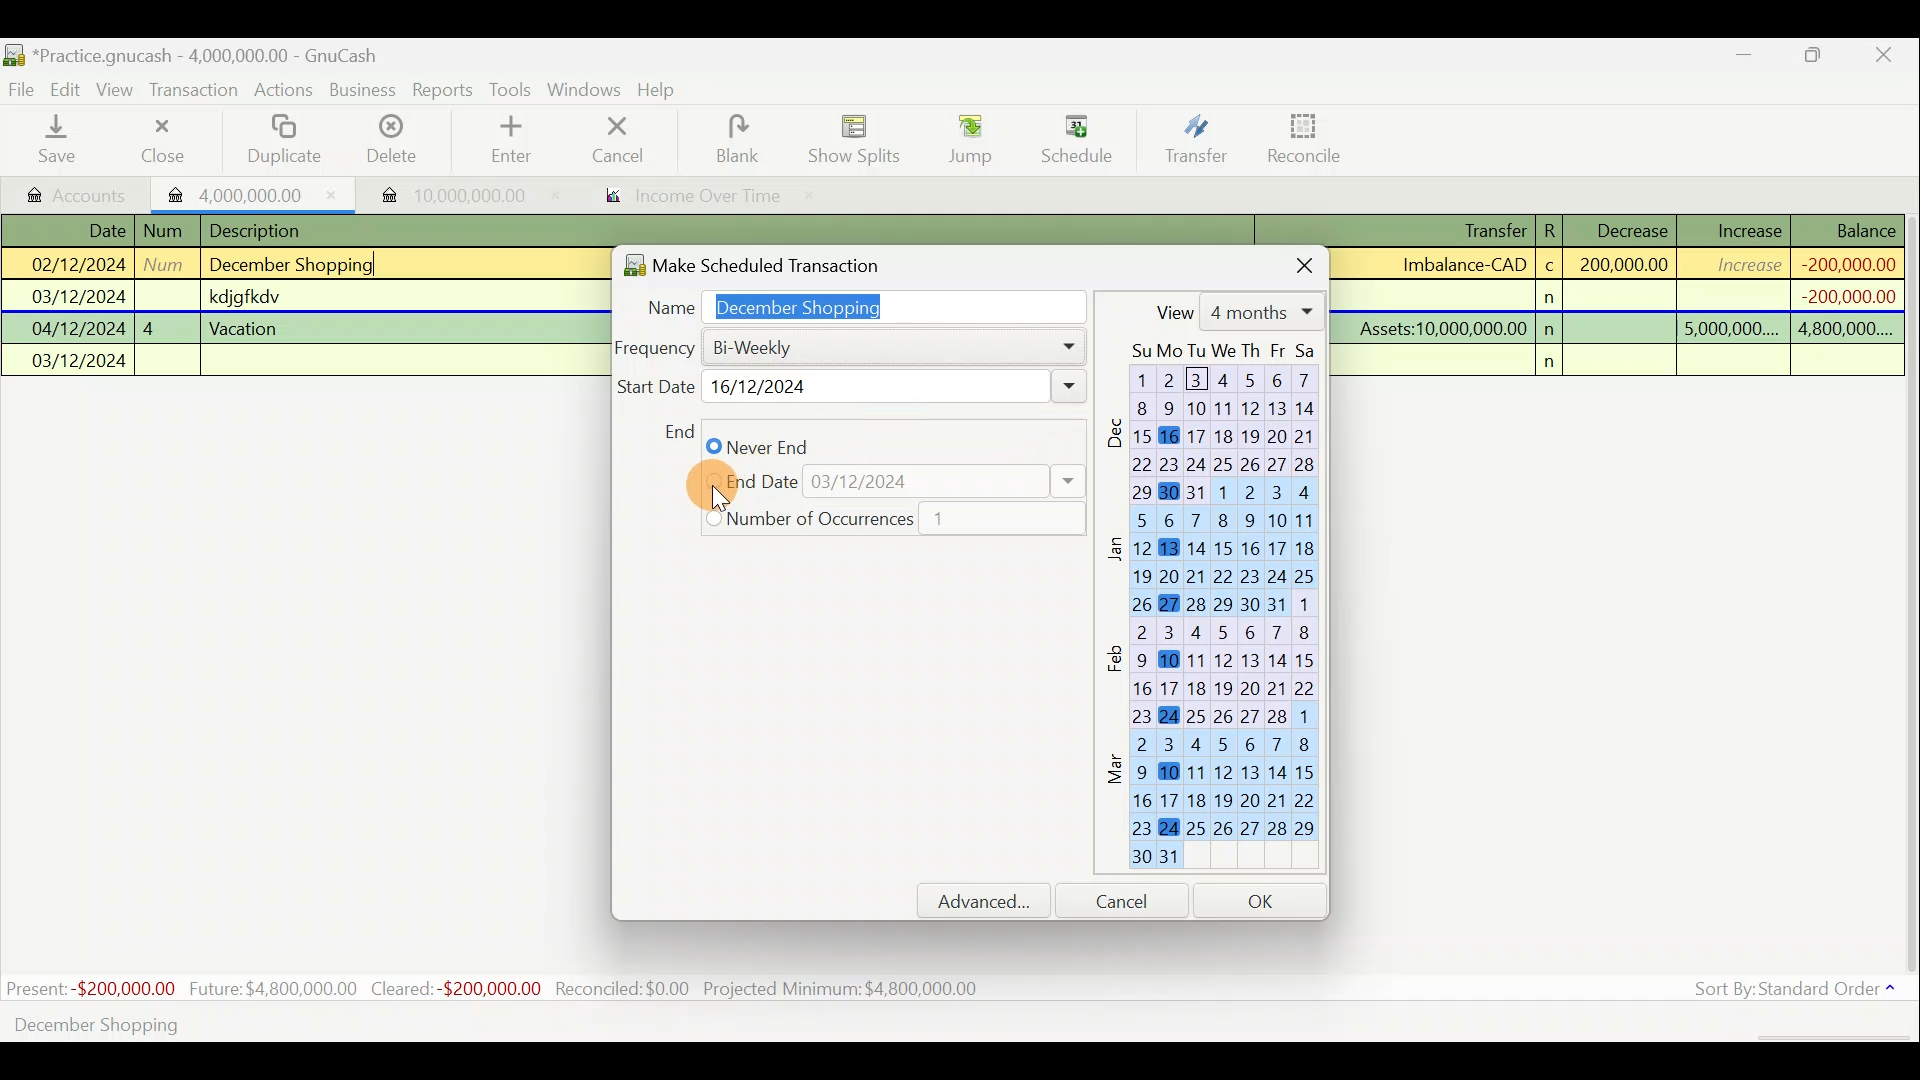 This screenshot has width=1920, height=1080. What do you see at coordinates (447, 195) in the screenshot?
I see `Imported transaction 2` at bounding box center [447, 195].